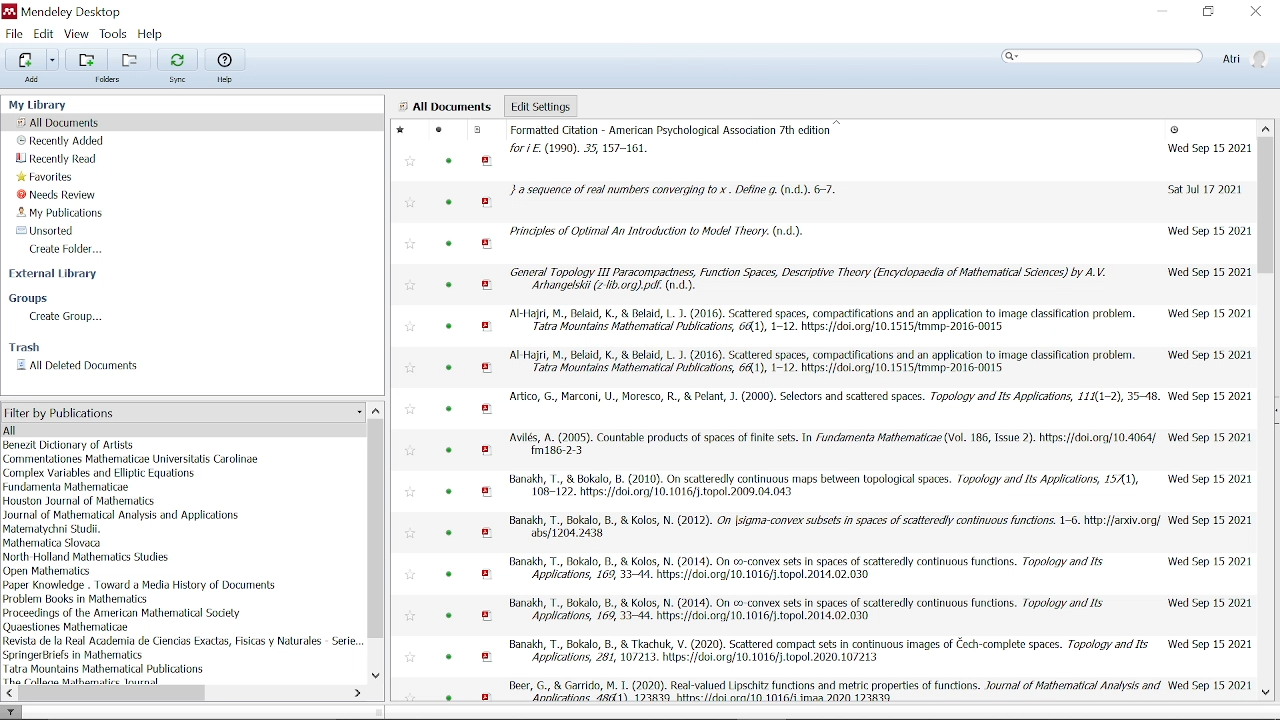  I want to click on Created folder, so click(72, 249).